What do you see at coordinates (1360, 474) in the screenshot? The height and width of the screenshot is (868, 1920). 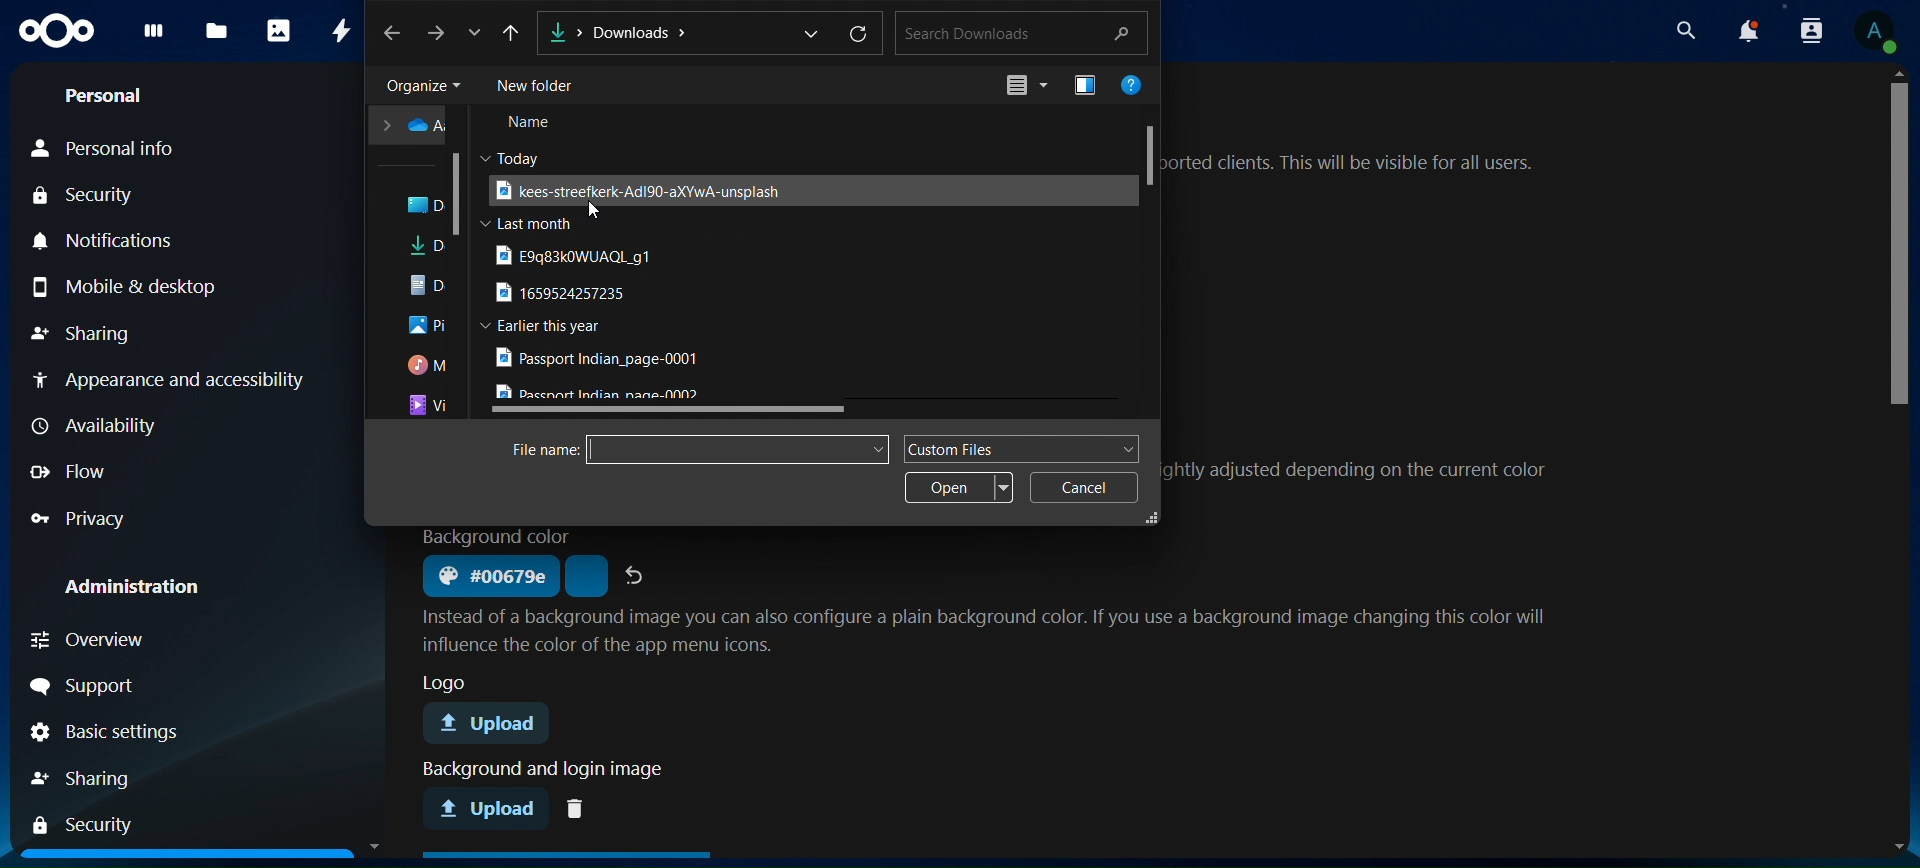 I see `text` at bounding box center [1360, 474].